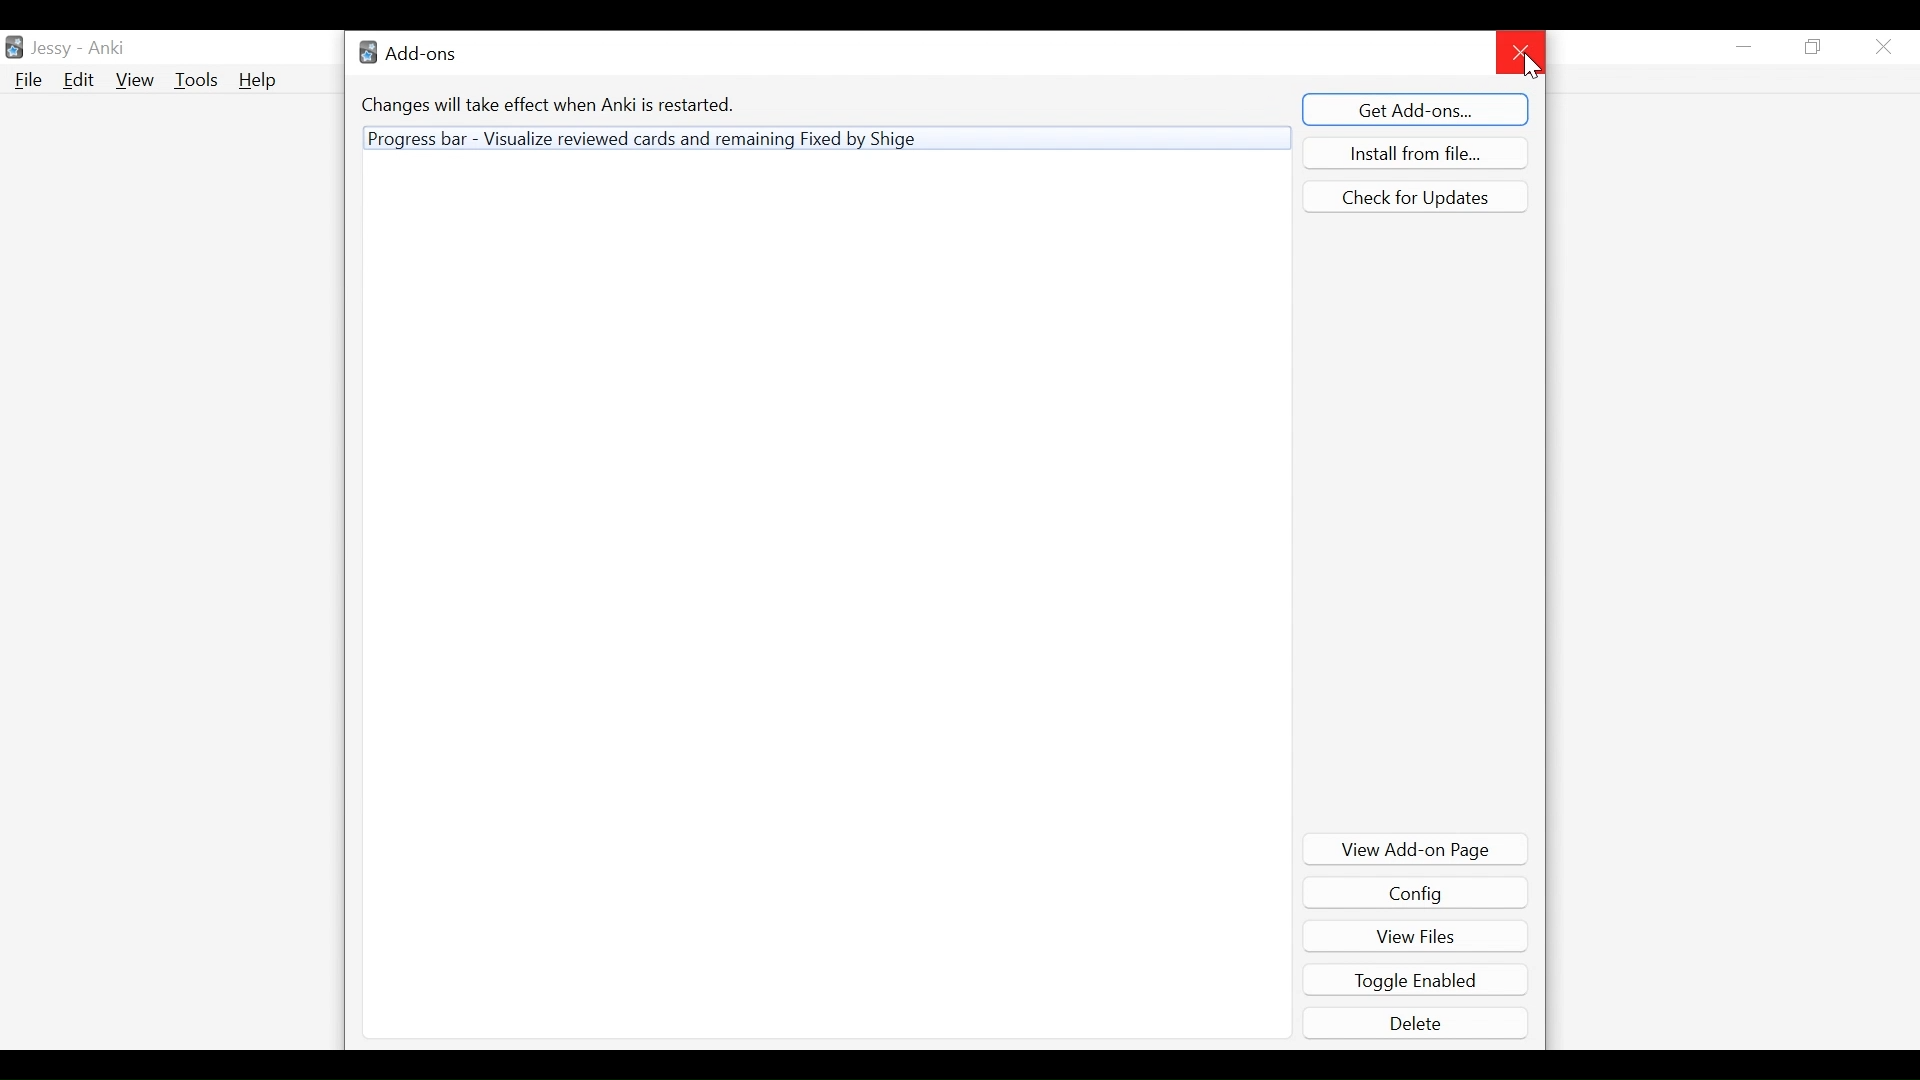  I want to click on View, so click(135, 79).